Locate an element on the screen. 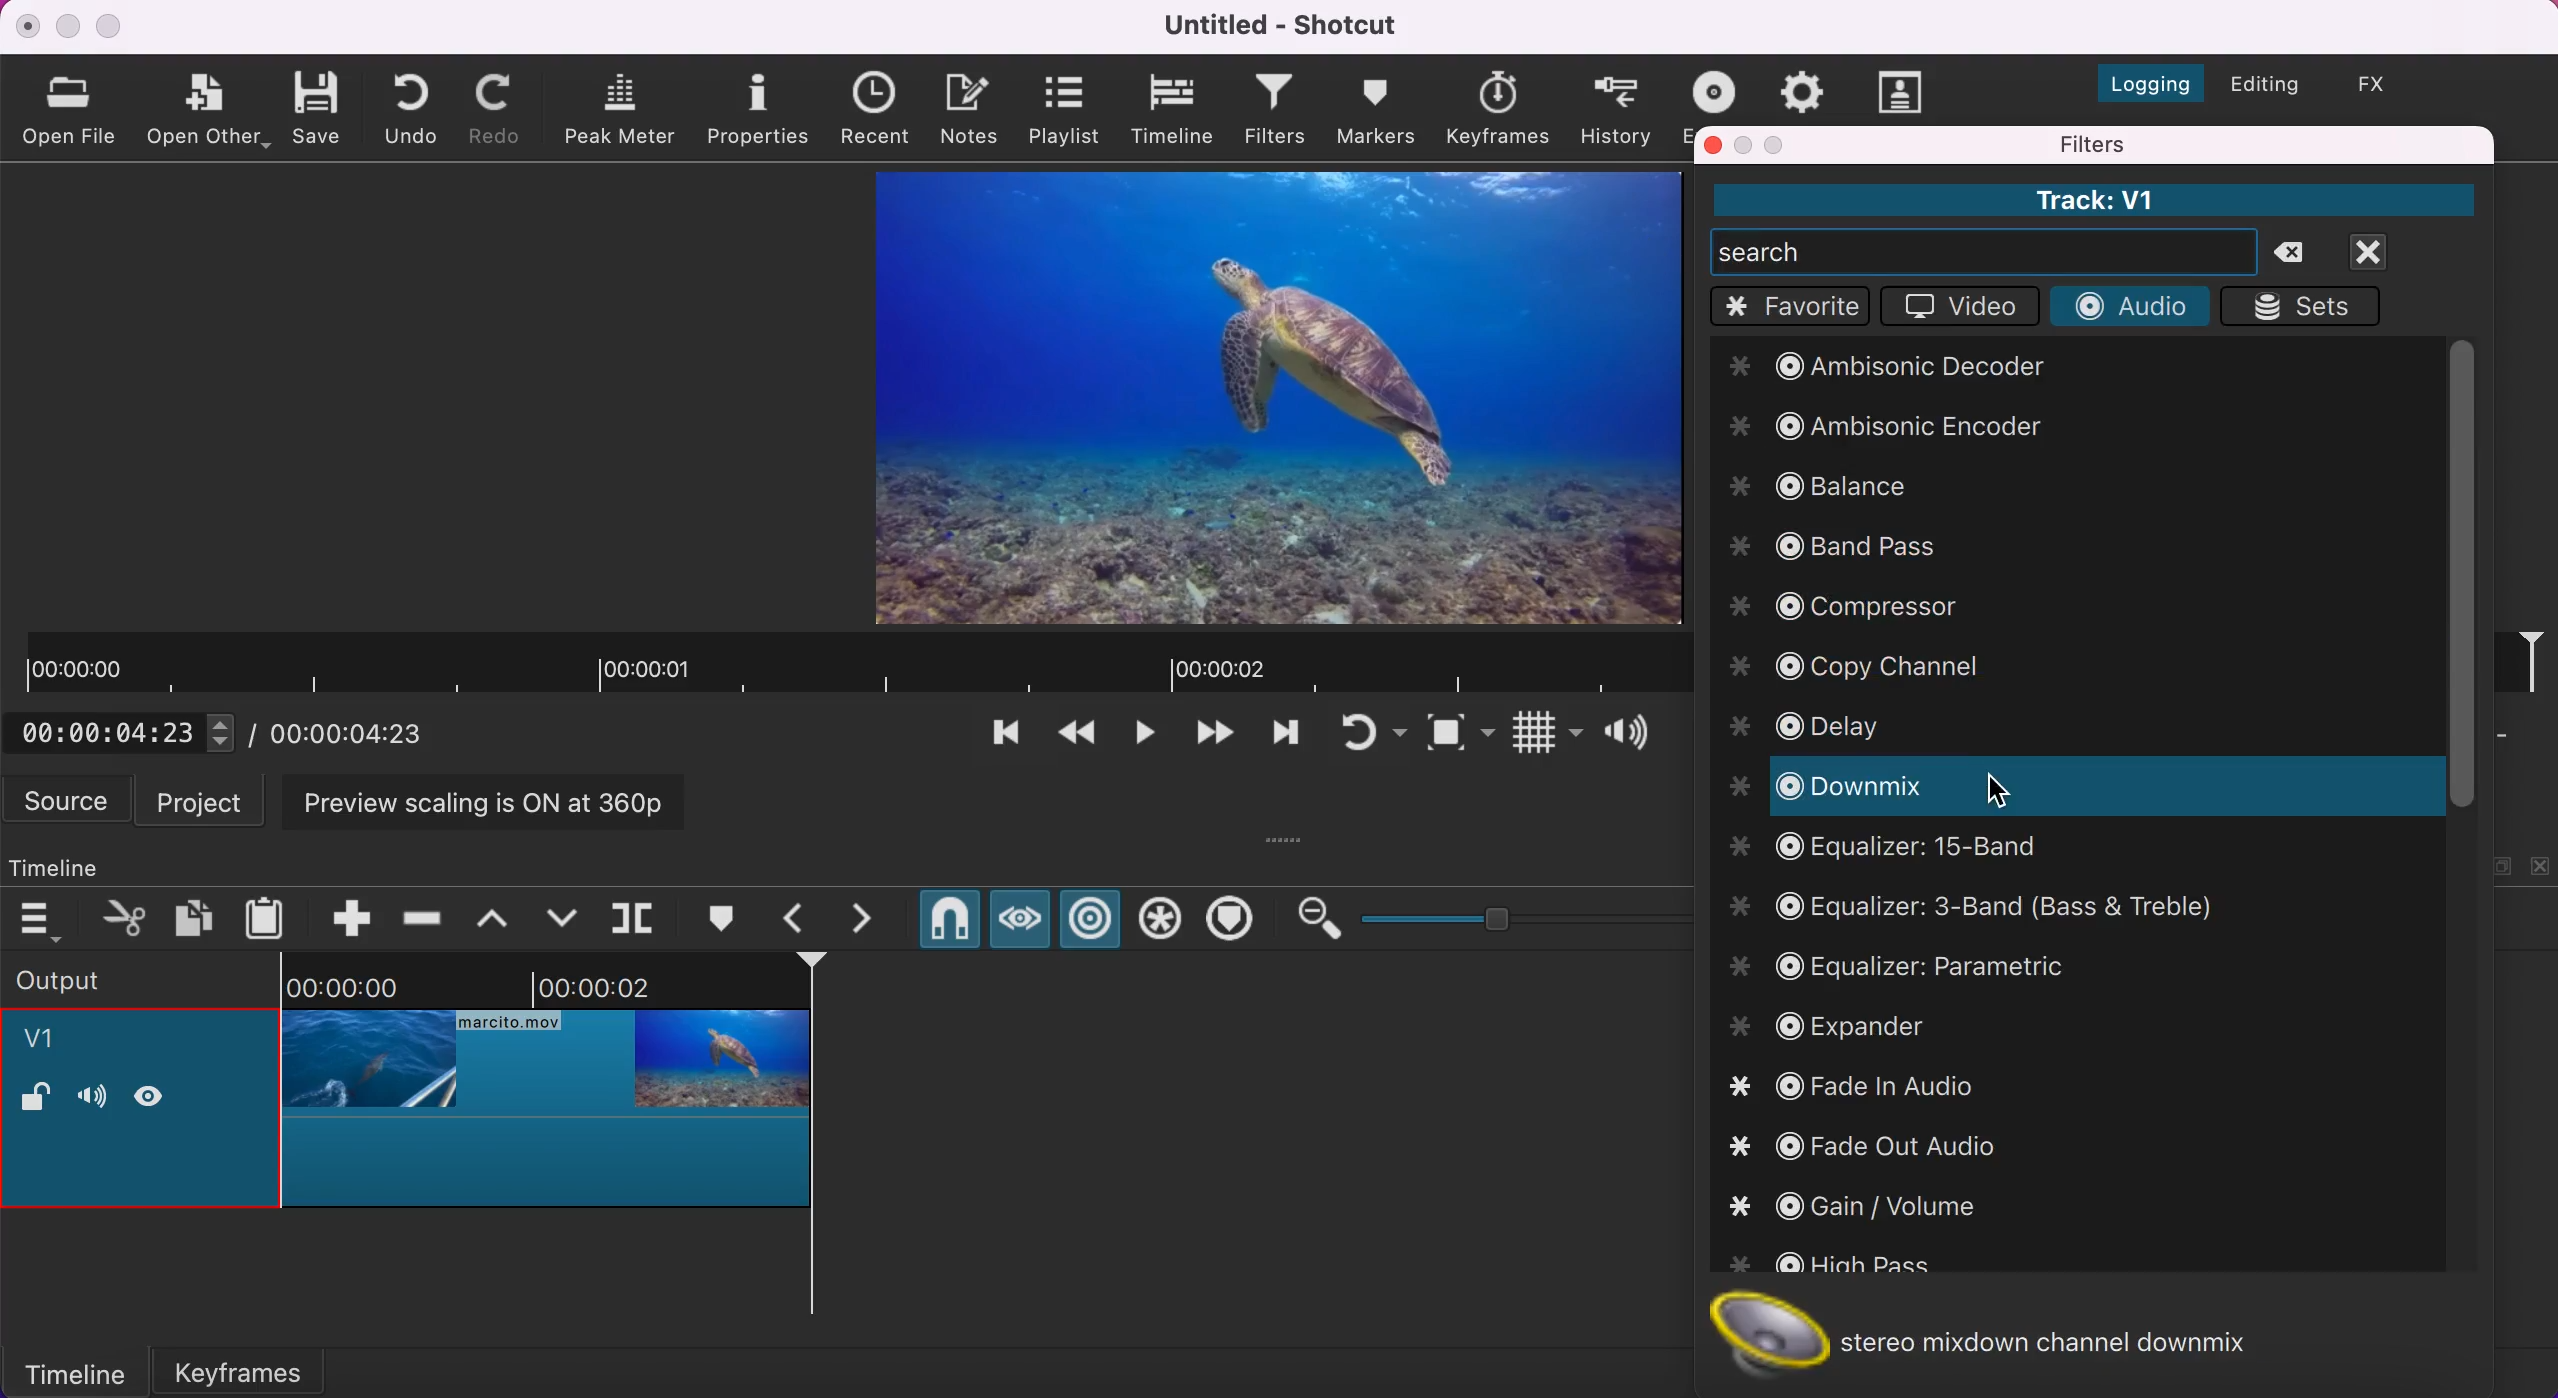 This screenshot has height=1398, width=2558. zoom graduation is located at coordinates (1554, 920).